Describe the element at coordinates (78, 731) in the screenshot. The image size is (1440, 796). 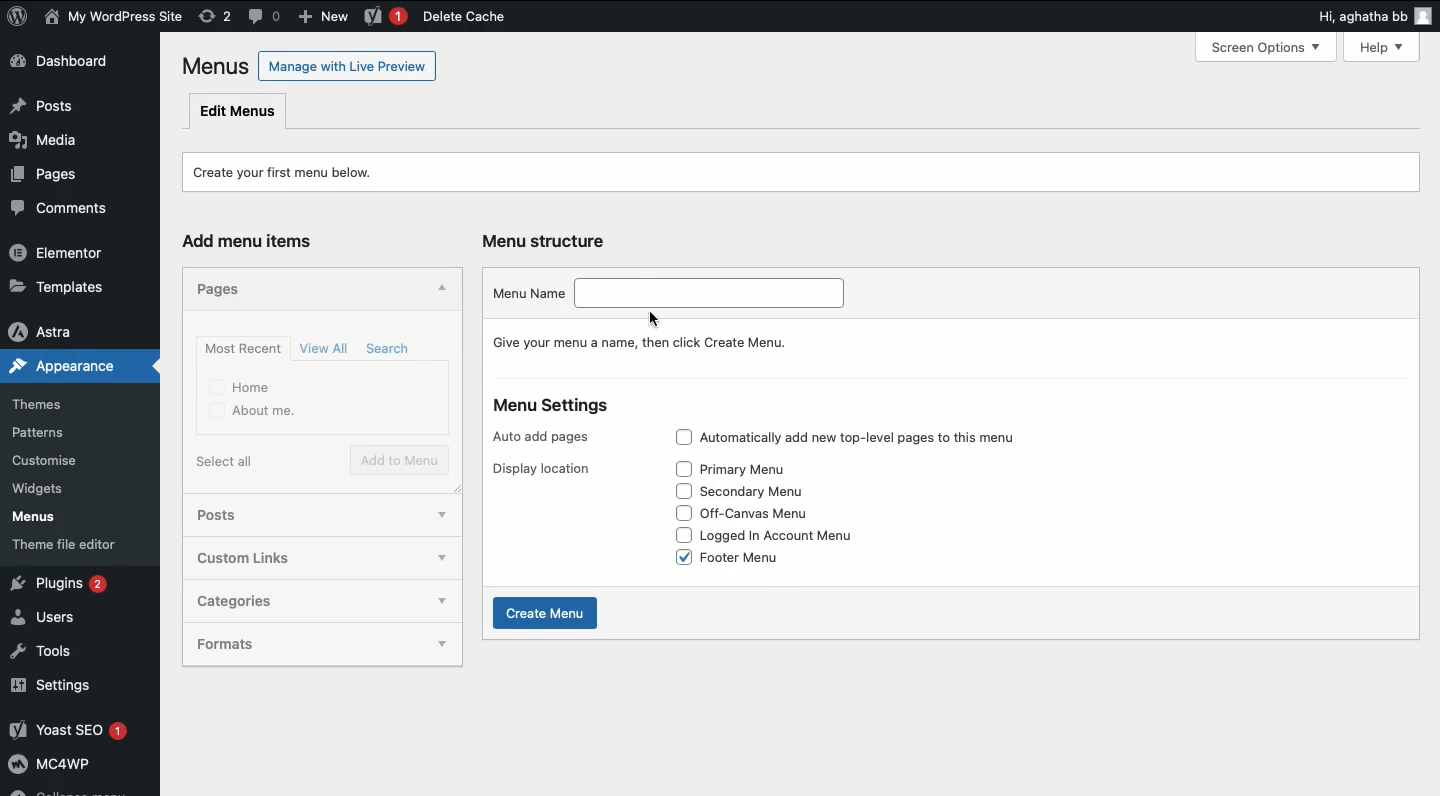
I see ` Yoast SEO ` at that location.